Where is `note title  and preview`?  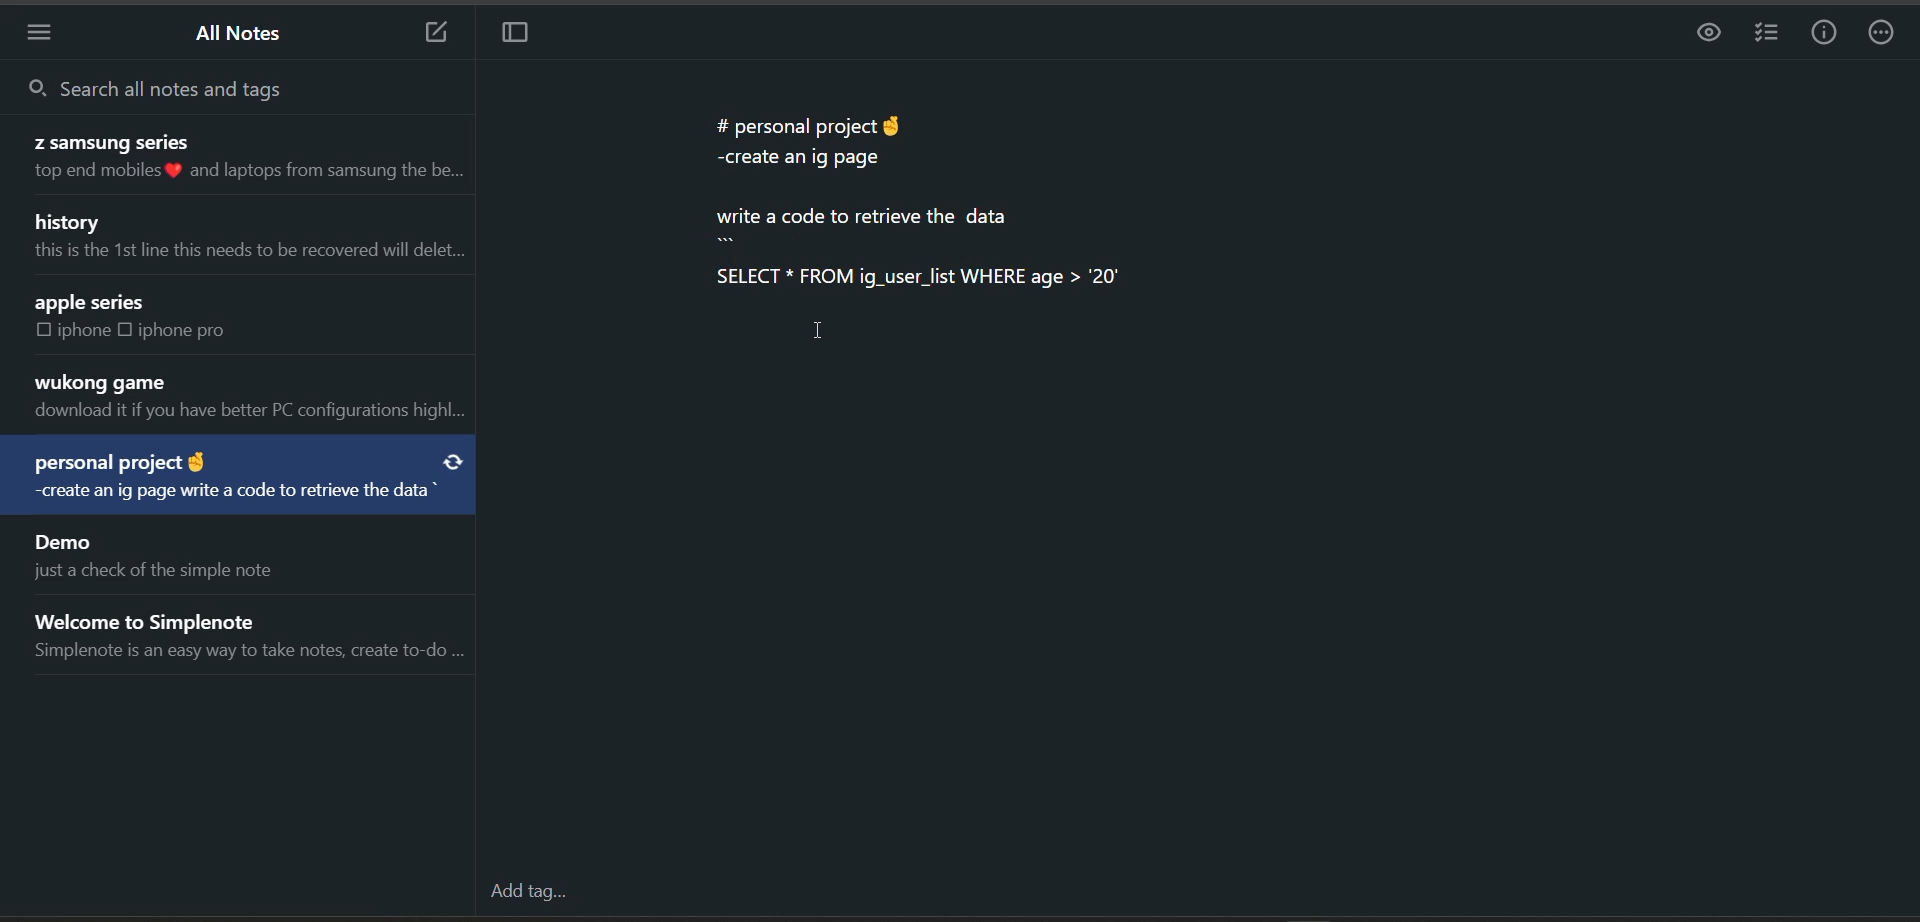
note title  and preview is located at coordinates (246, 398).